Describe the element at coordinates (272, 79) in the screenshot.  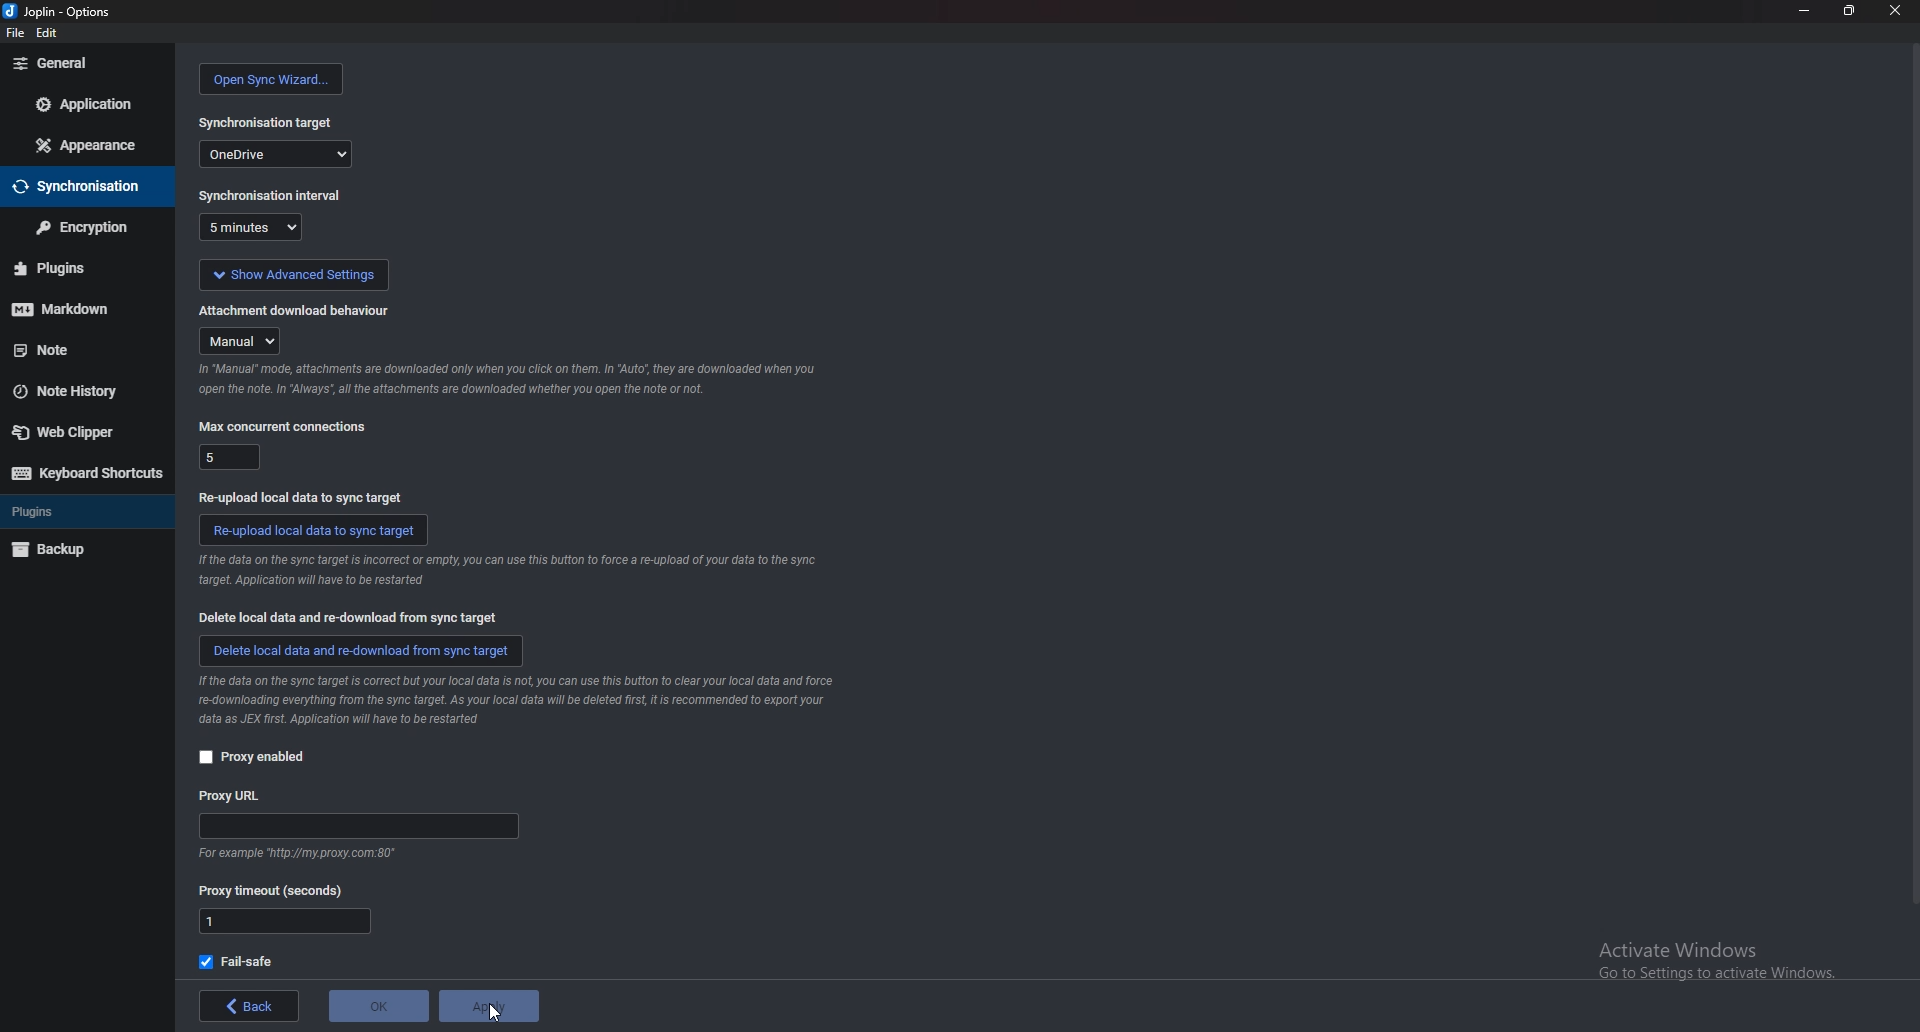
I see `open sync wizard` at that location.